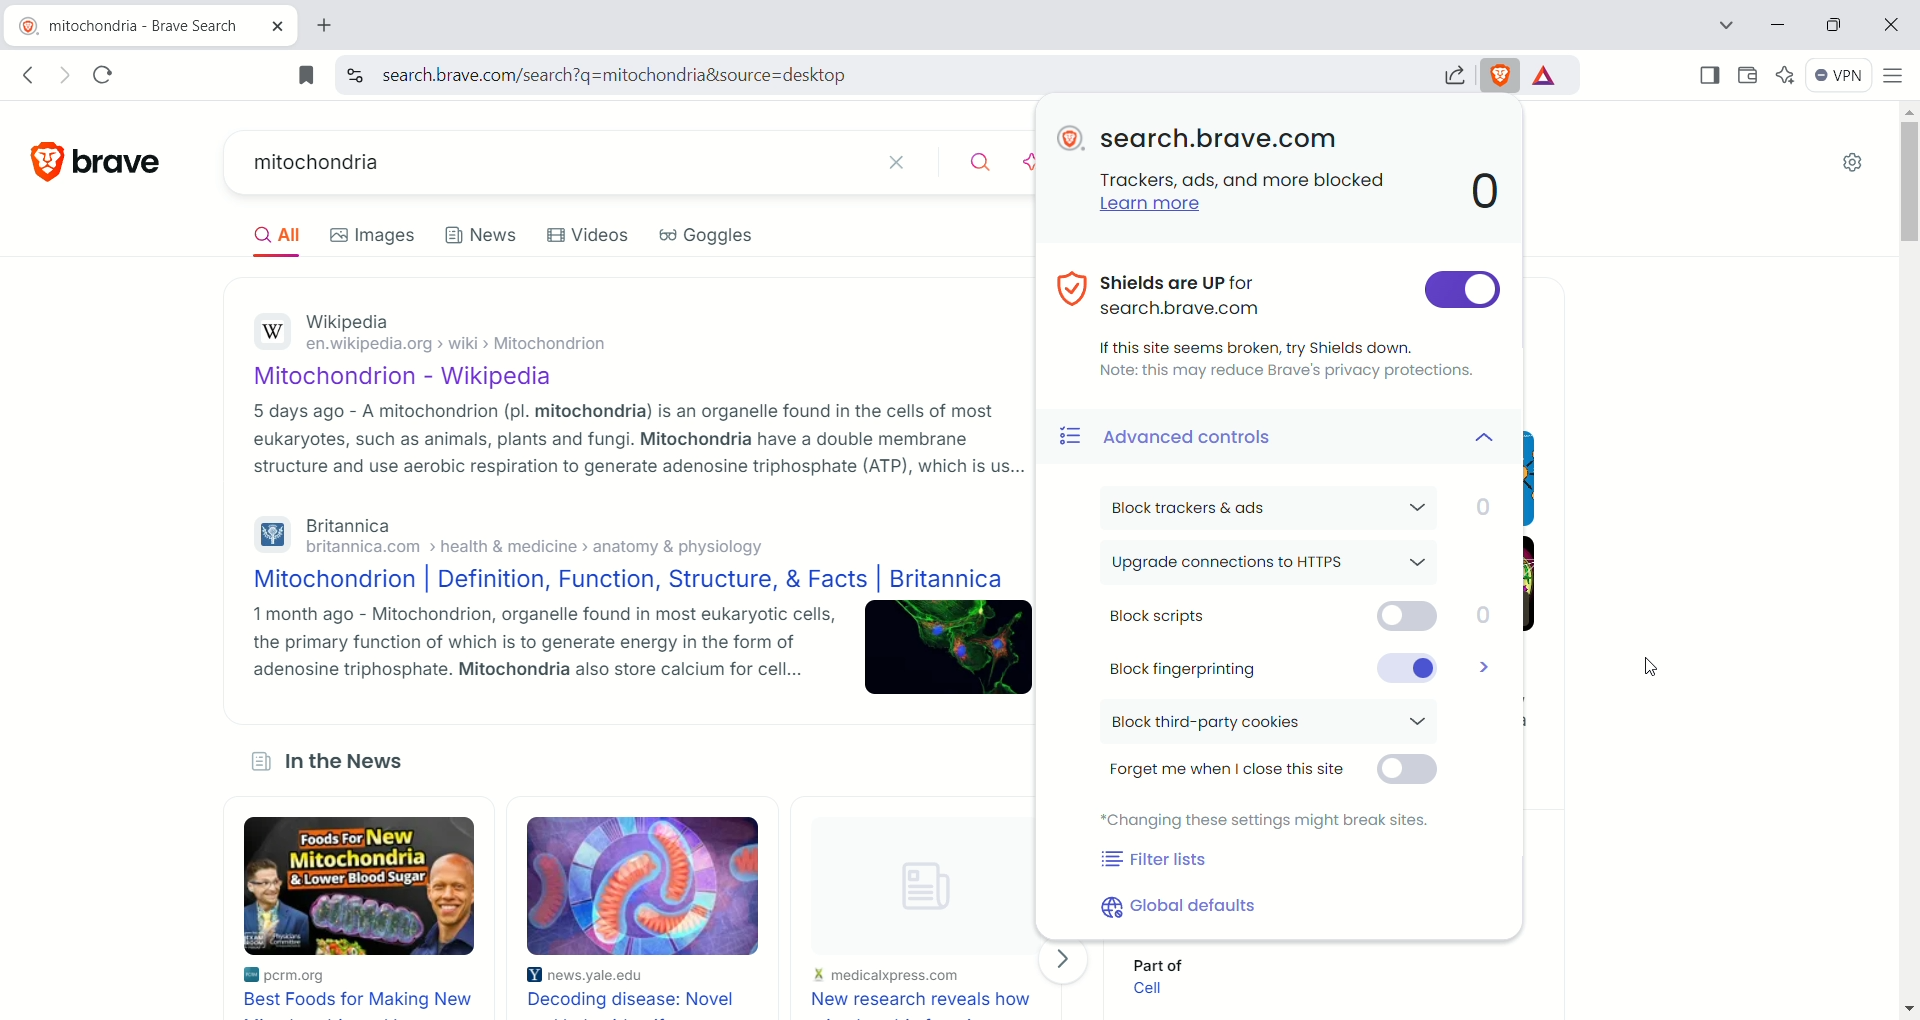  What do you see at coordinates (1158, 989) in the screenshot?
I see `Cell` at bounding box center [1158, 989].